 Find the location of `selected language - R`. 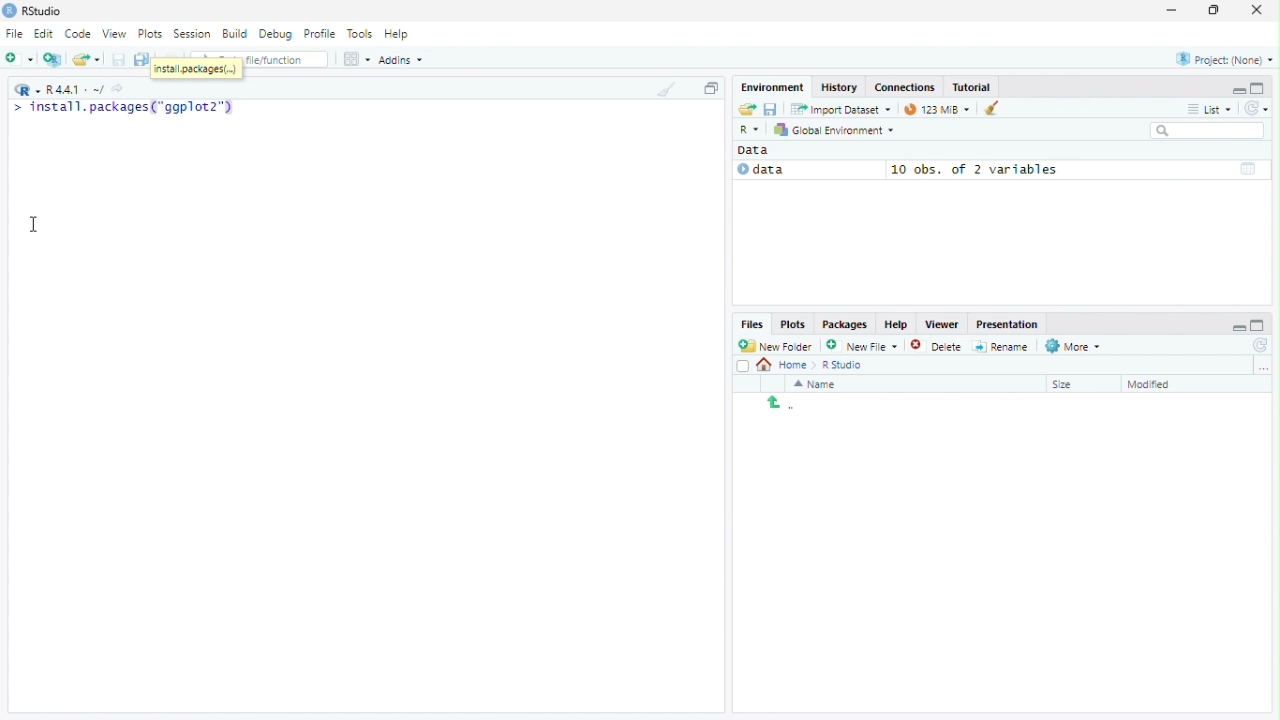

selected language - R is located at coordinates (750, 129).